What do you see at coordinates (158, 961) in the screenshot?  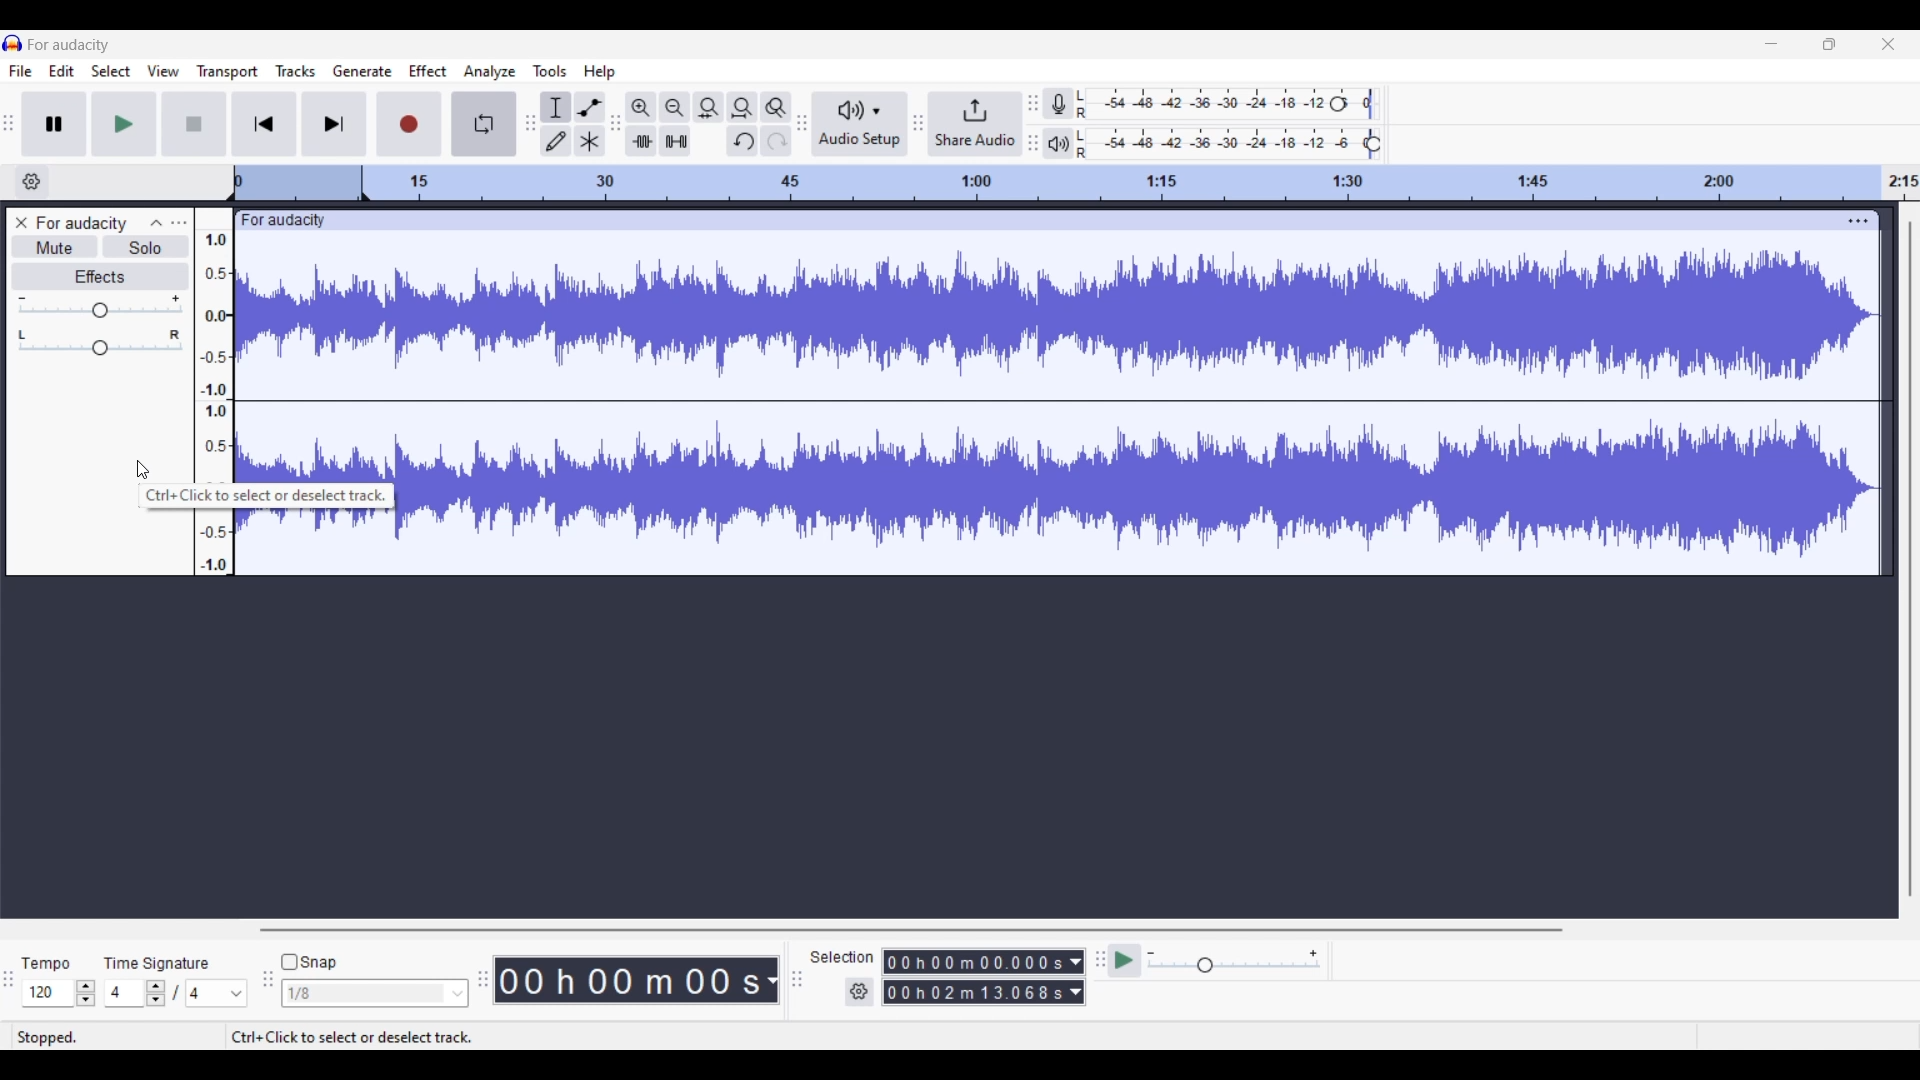 I see `TIme signature` at bounding box center [158, 961].